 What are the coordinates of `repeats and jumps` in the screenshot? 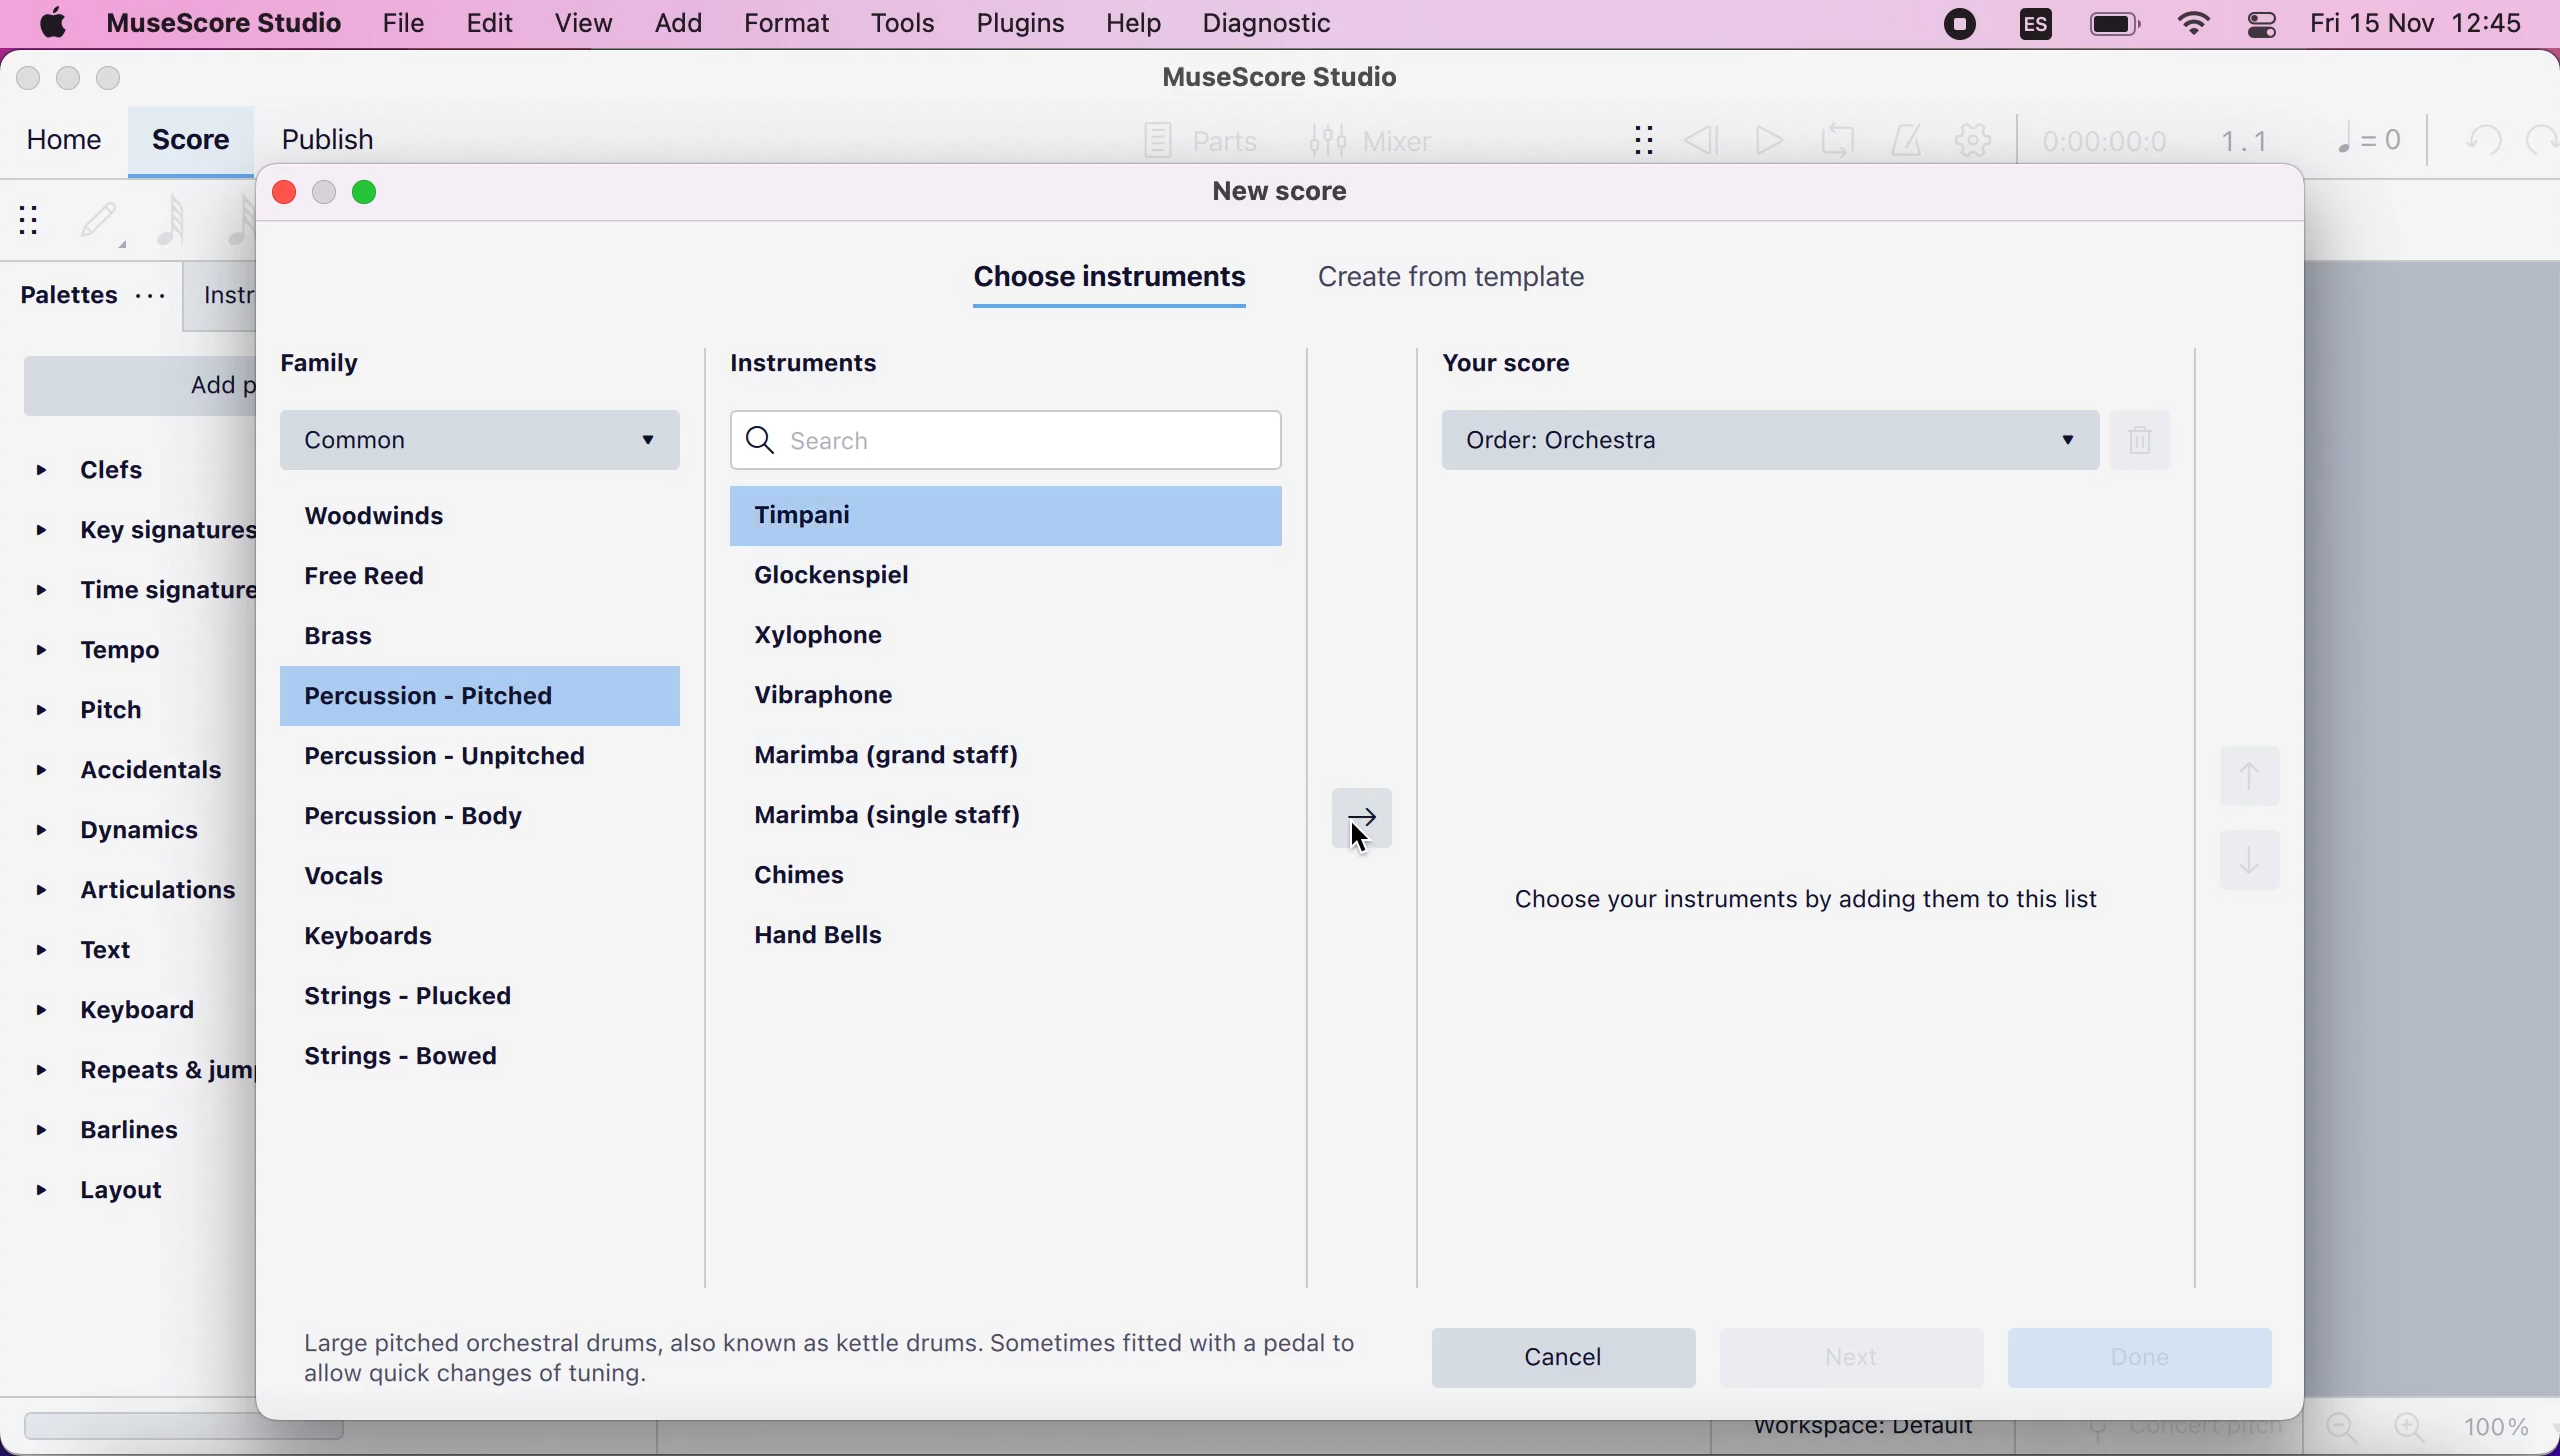 It's located at (139, 1070).